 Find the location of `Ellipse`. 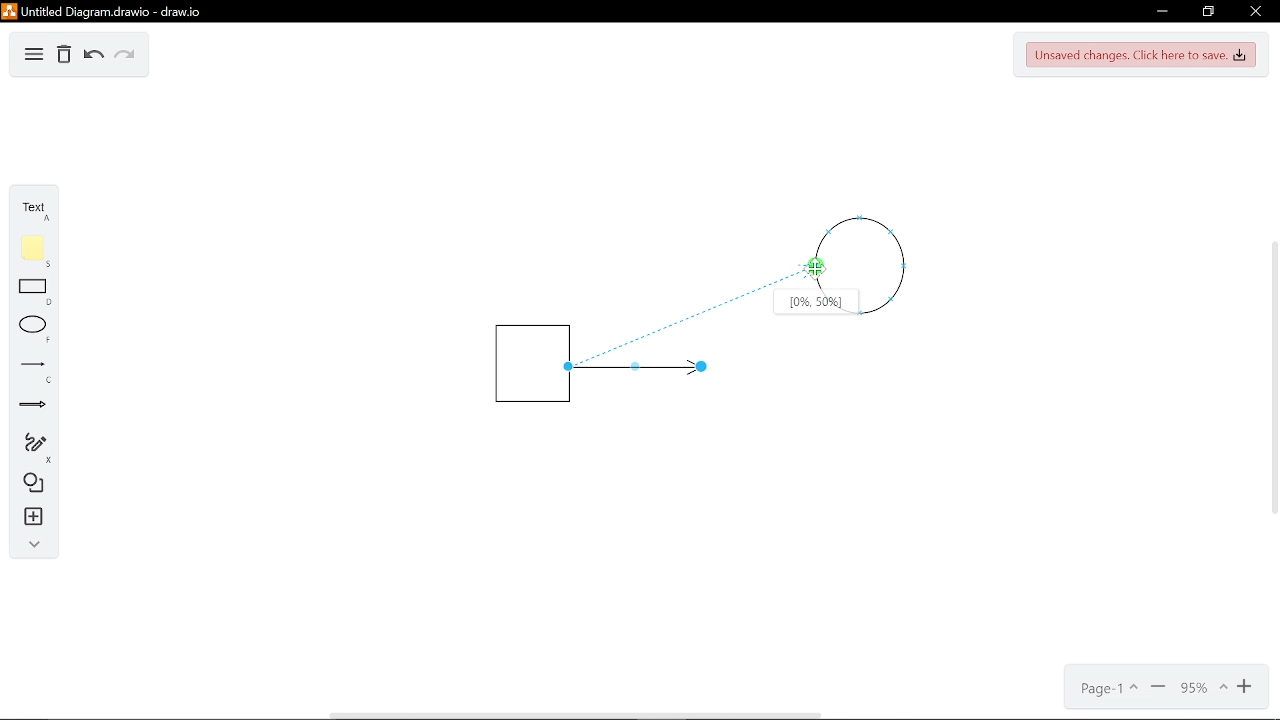

Ellipse is located at coordinates (29, 330).